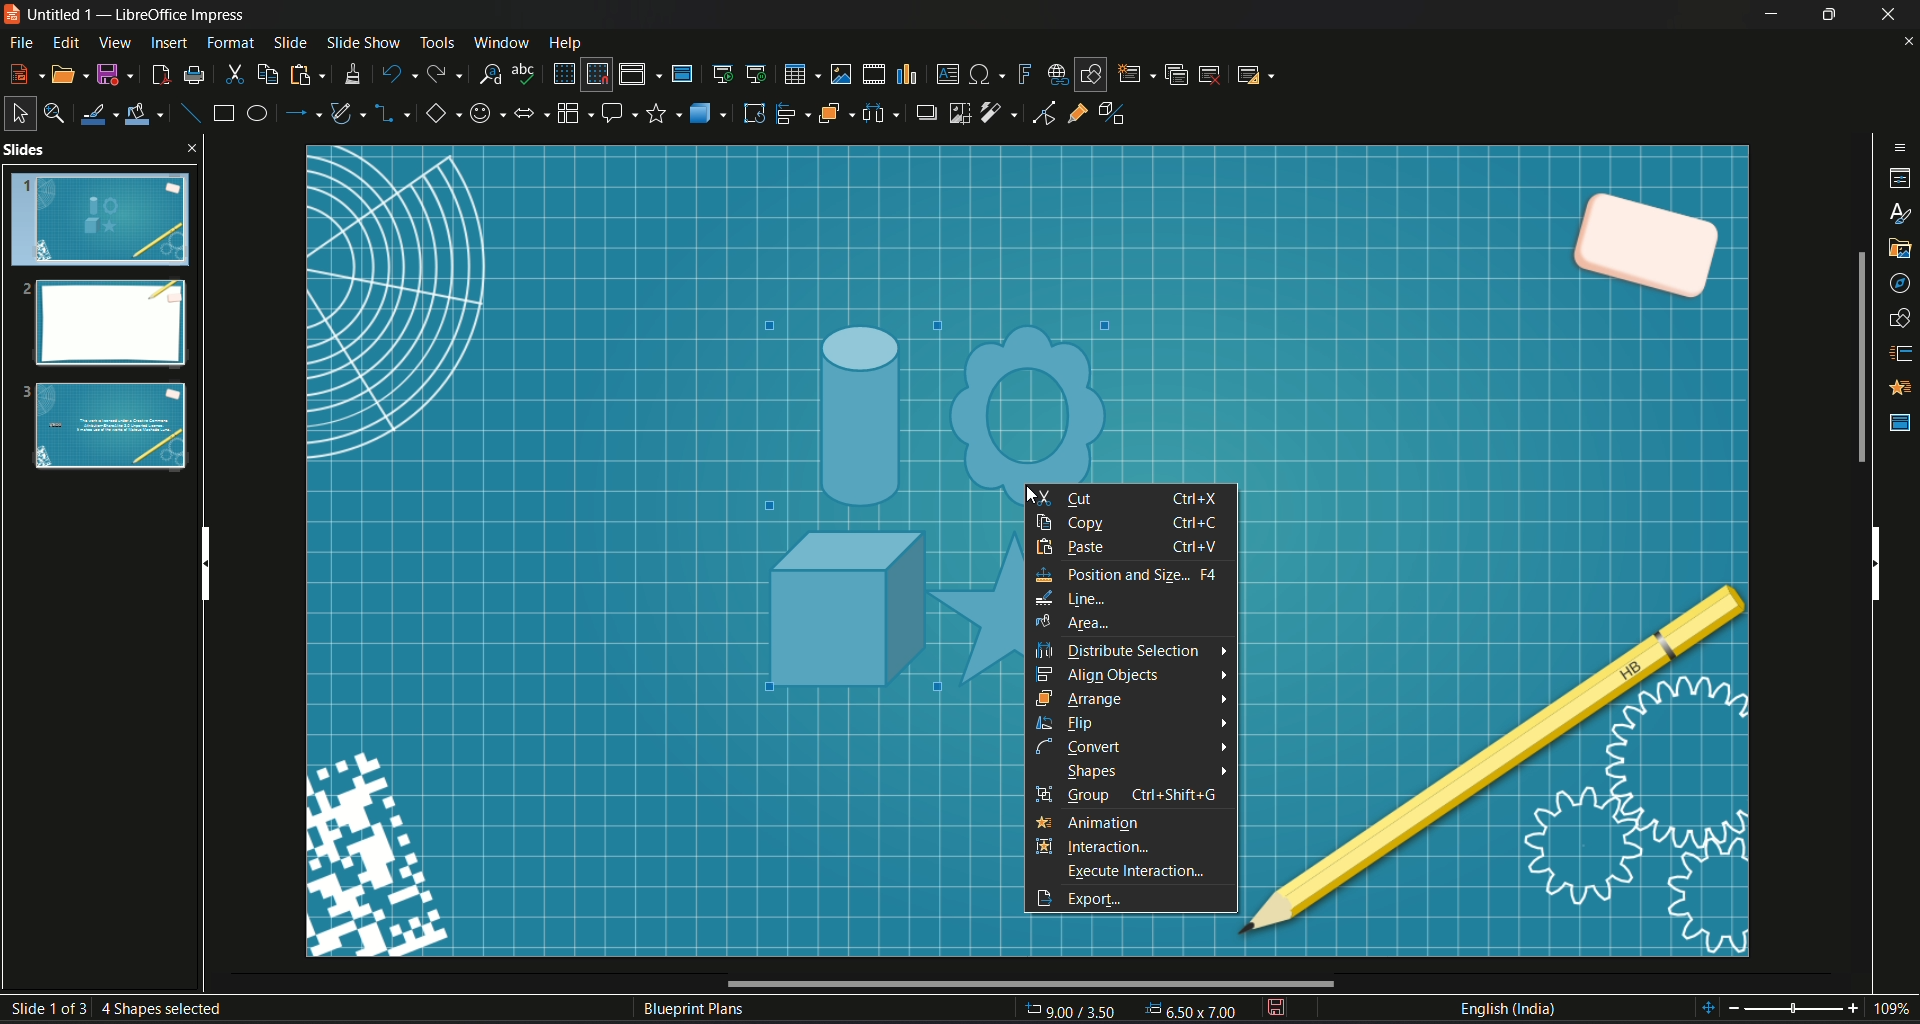 This screenshot has height=1024, width=1920. What do you see at coordinates (1056, 74) in the screenshot?
I see `insert hyperlink` at bounding box center [1056, 74].